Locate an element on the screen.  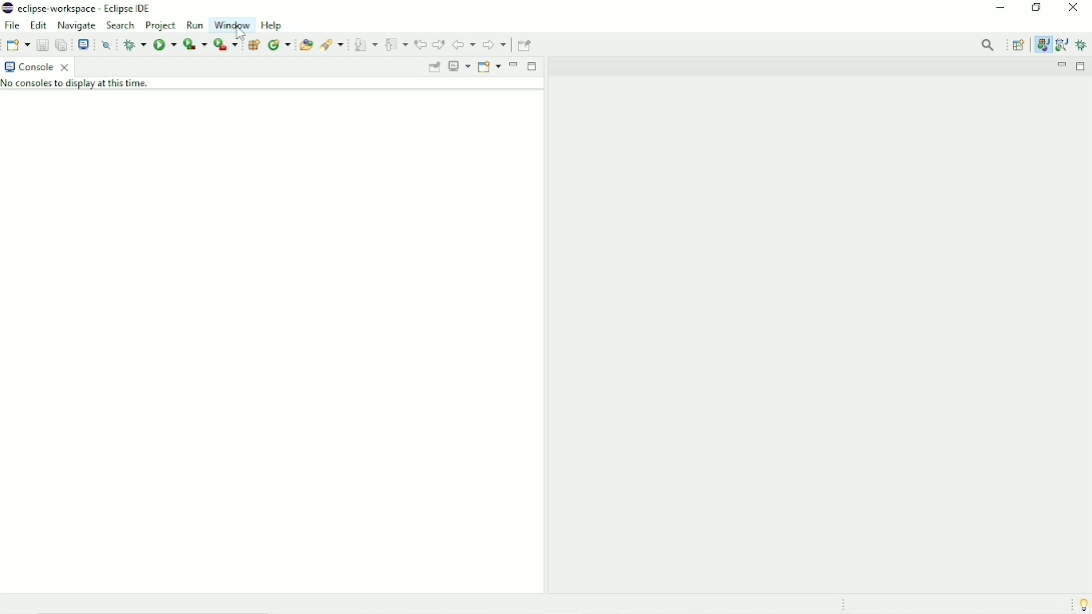
Run is located at coordinates (164, 44).